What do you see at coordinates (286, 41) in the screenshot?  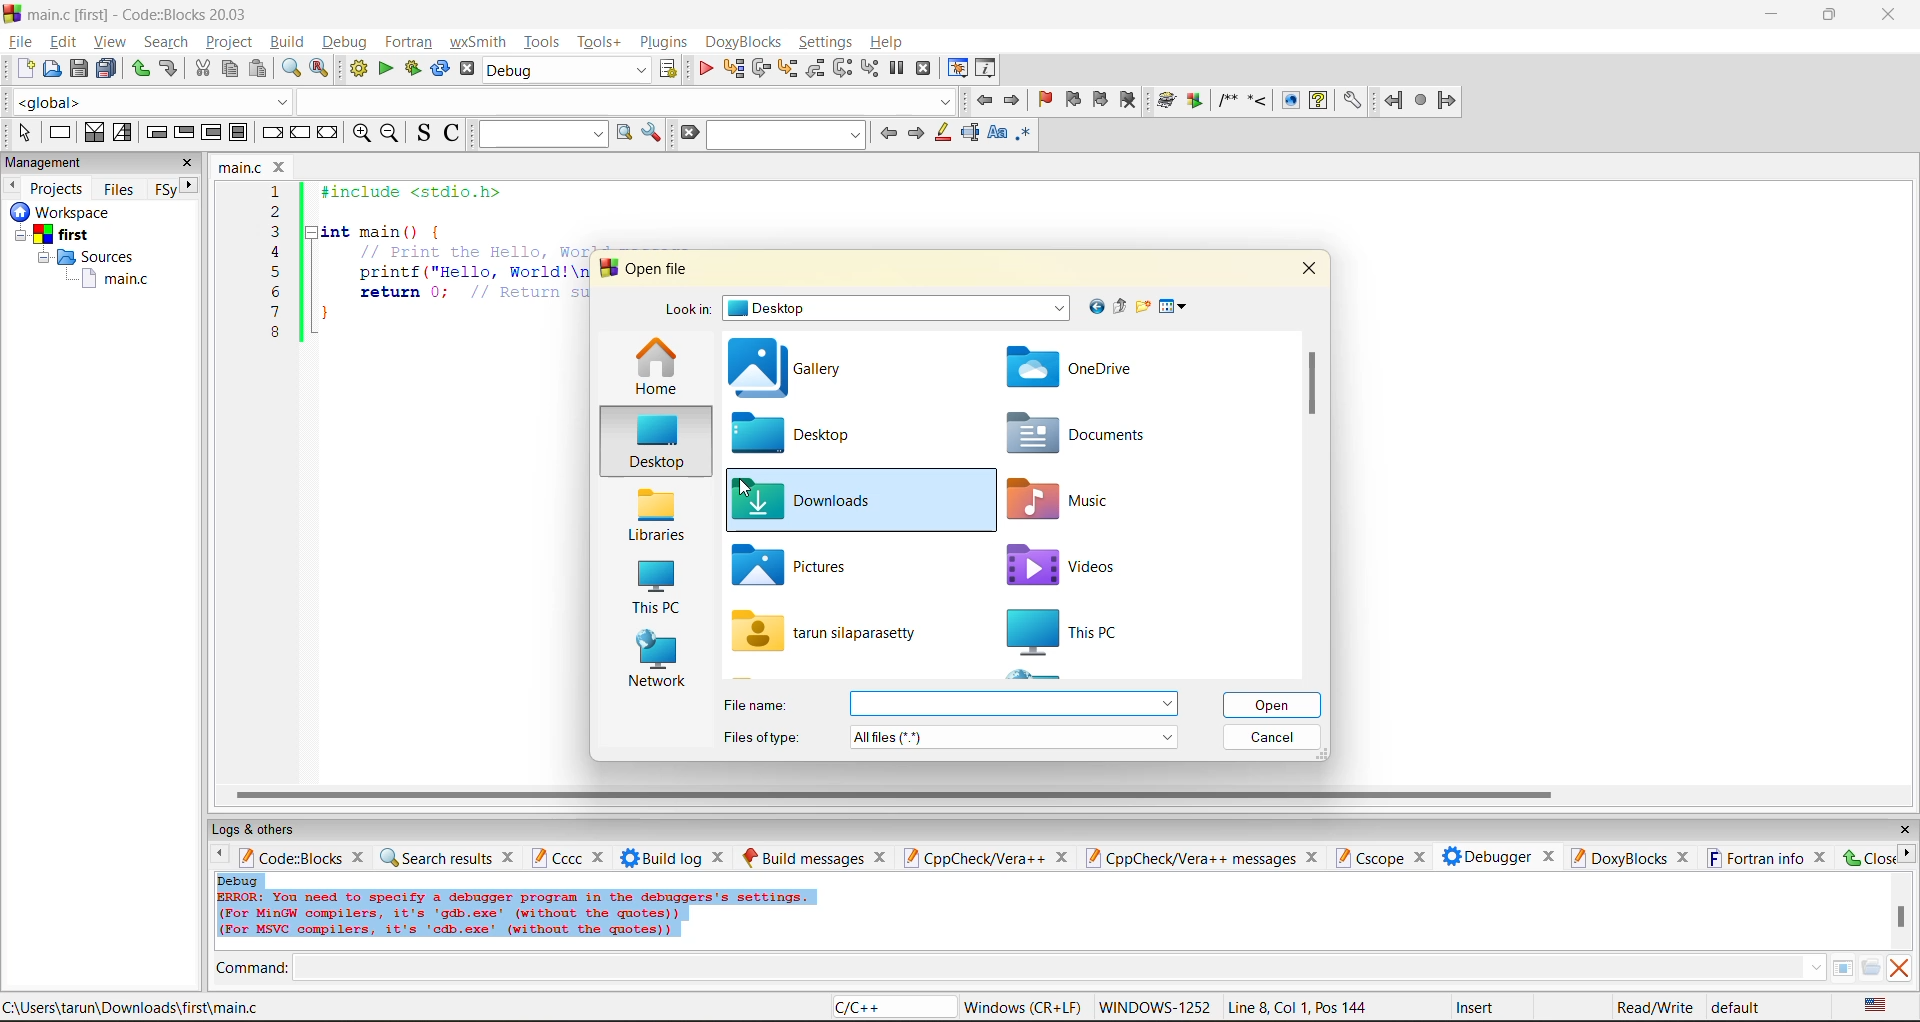 I see `build` at bounding box center [286, 41].